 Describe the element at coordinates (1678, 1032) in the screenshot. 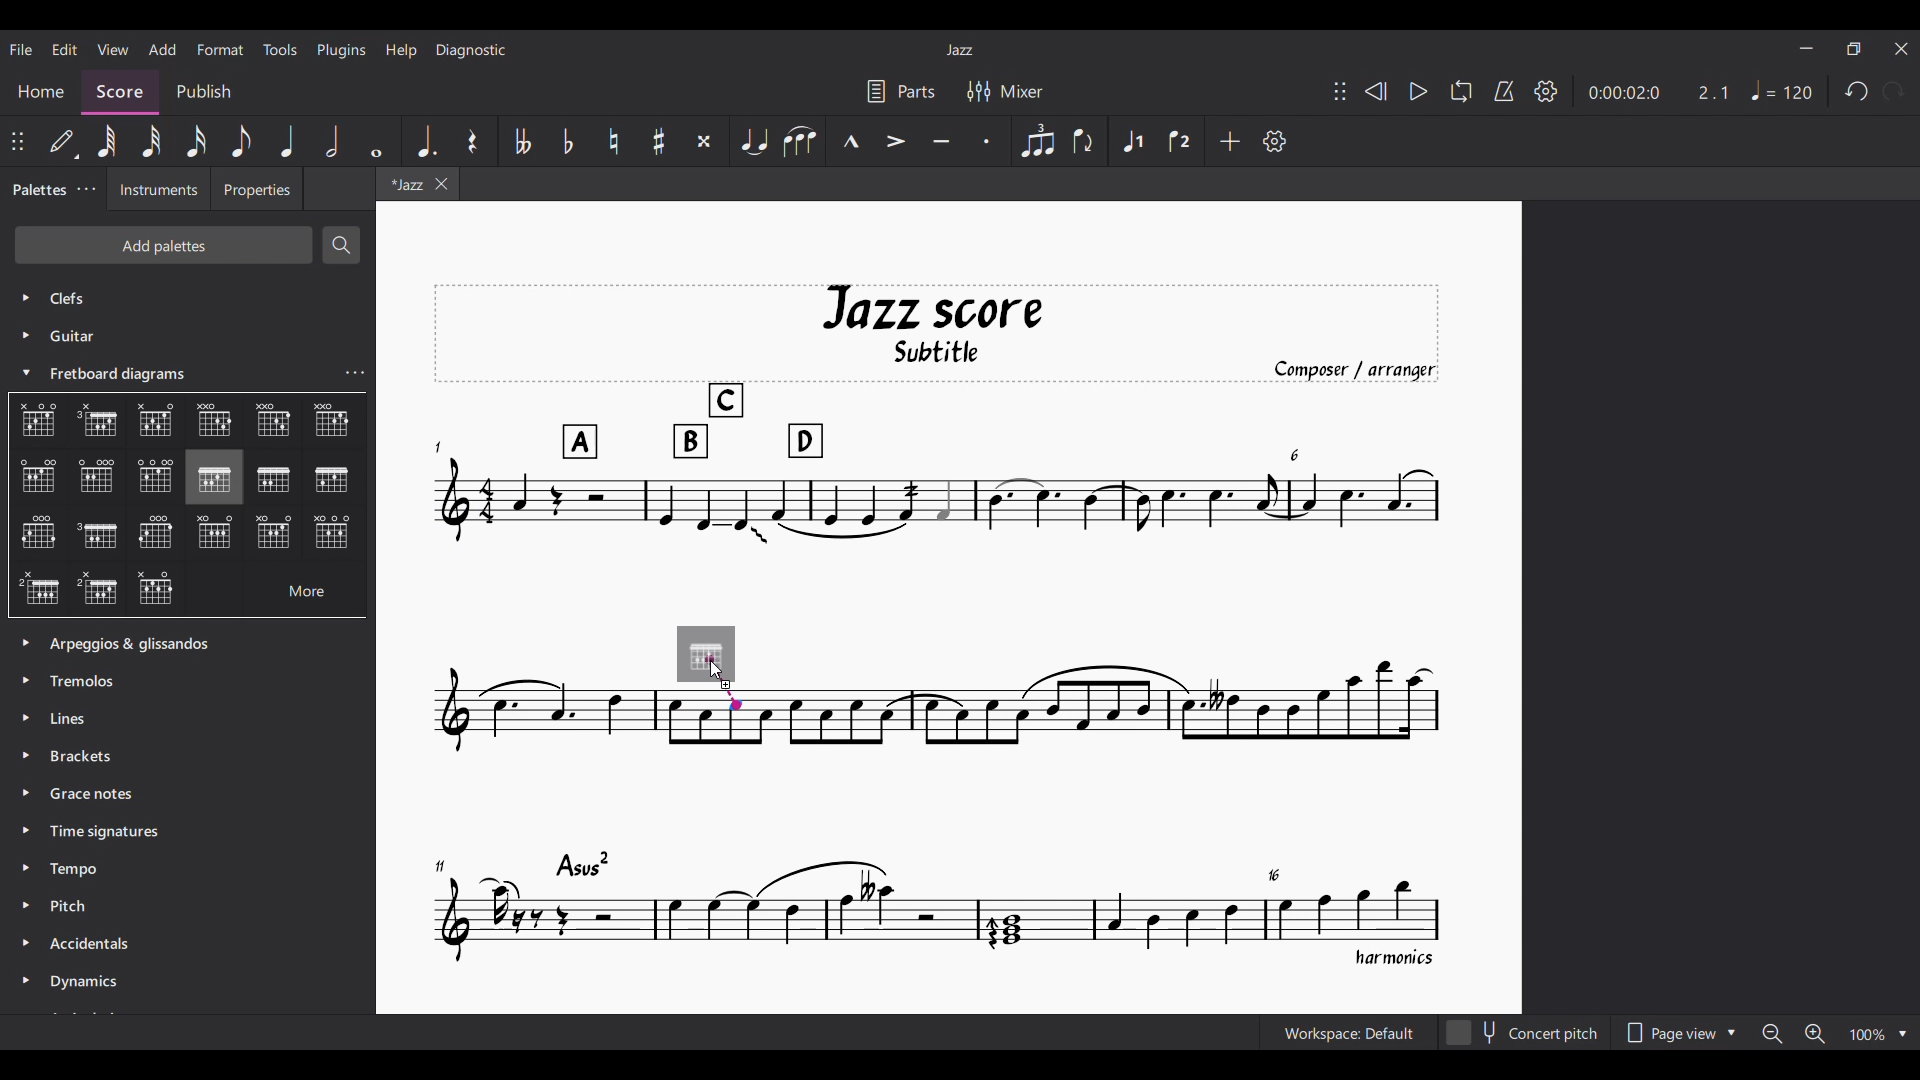

I see `Page view options` at that location.